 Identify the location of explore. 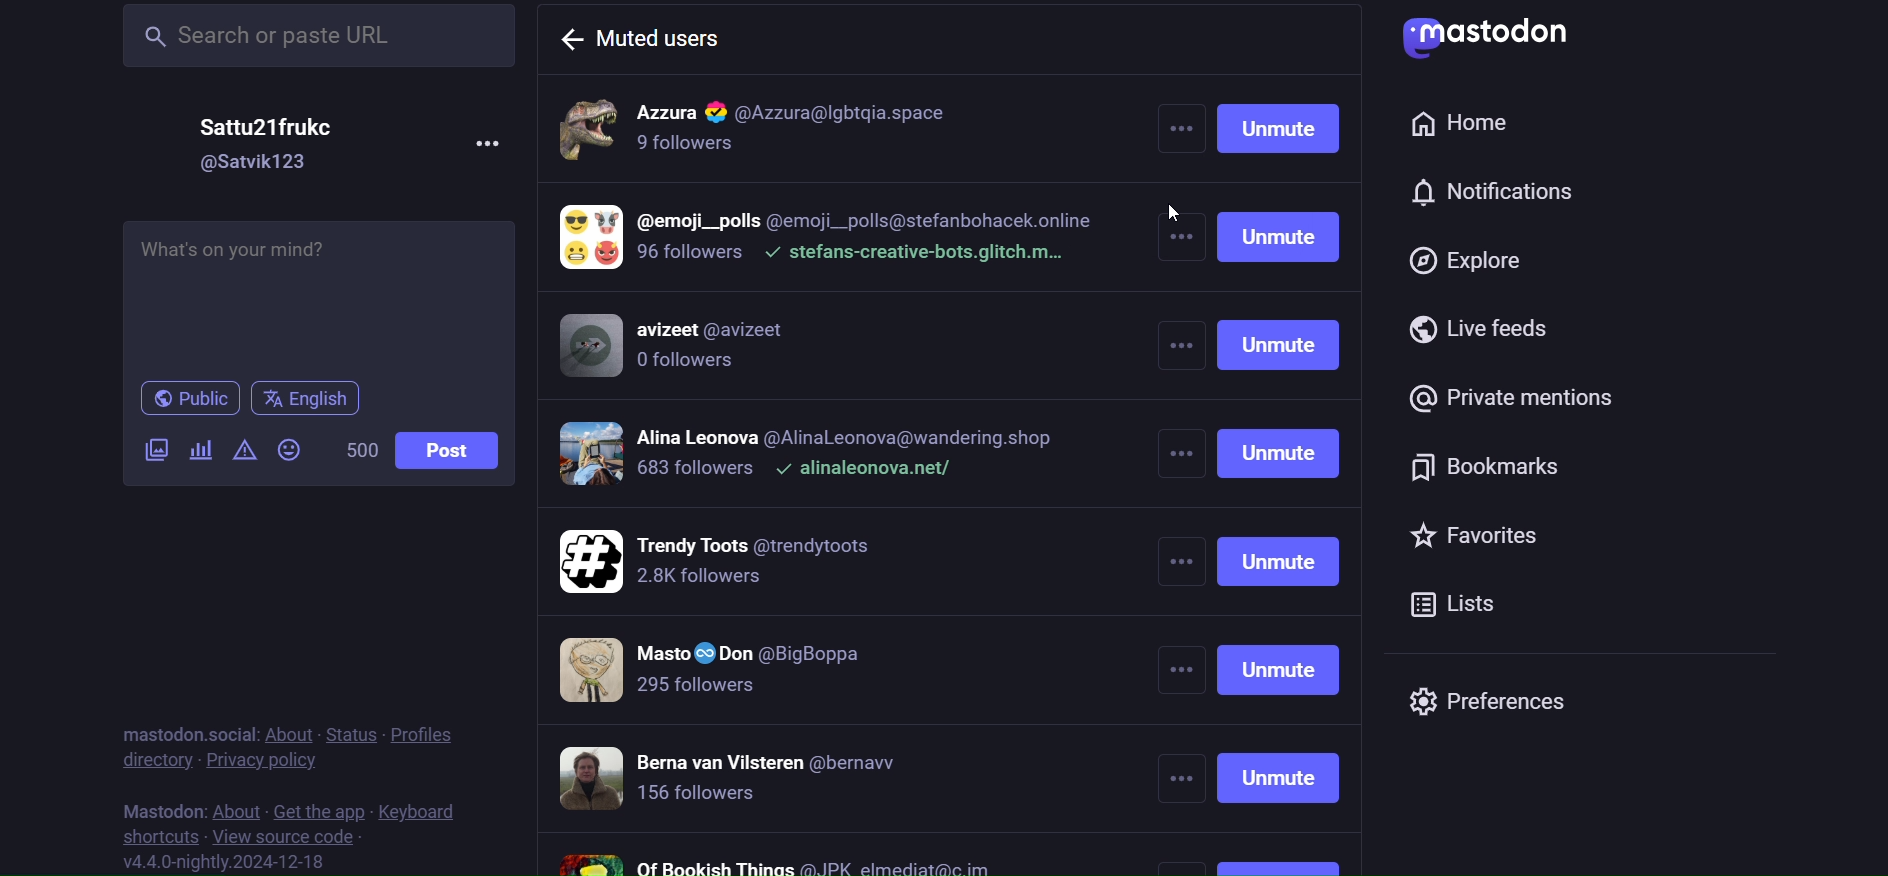
(1481, 262).